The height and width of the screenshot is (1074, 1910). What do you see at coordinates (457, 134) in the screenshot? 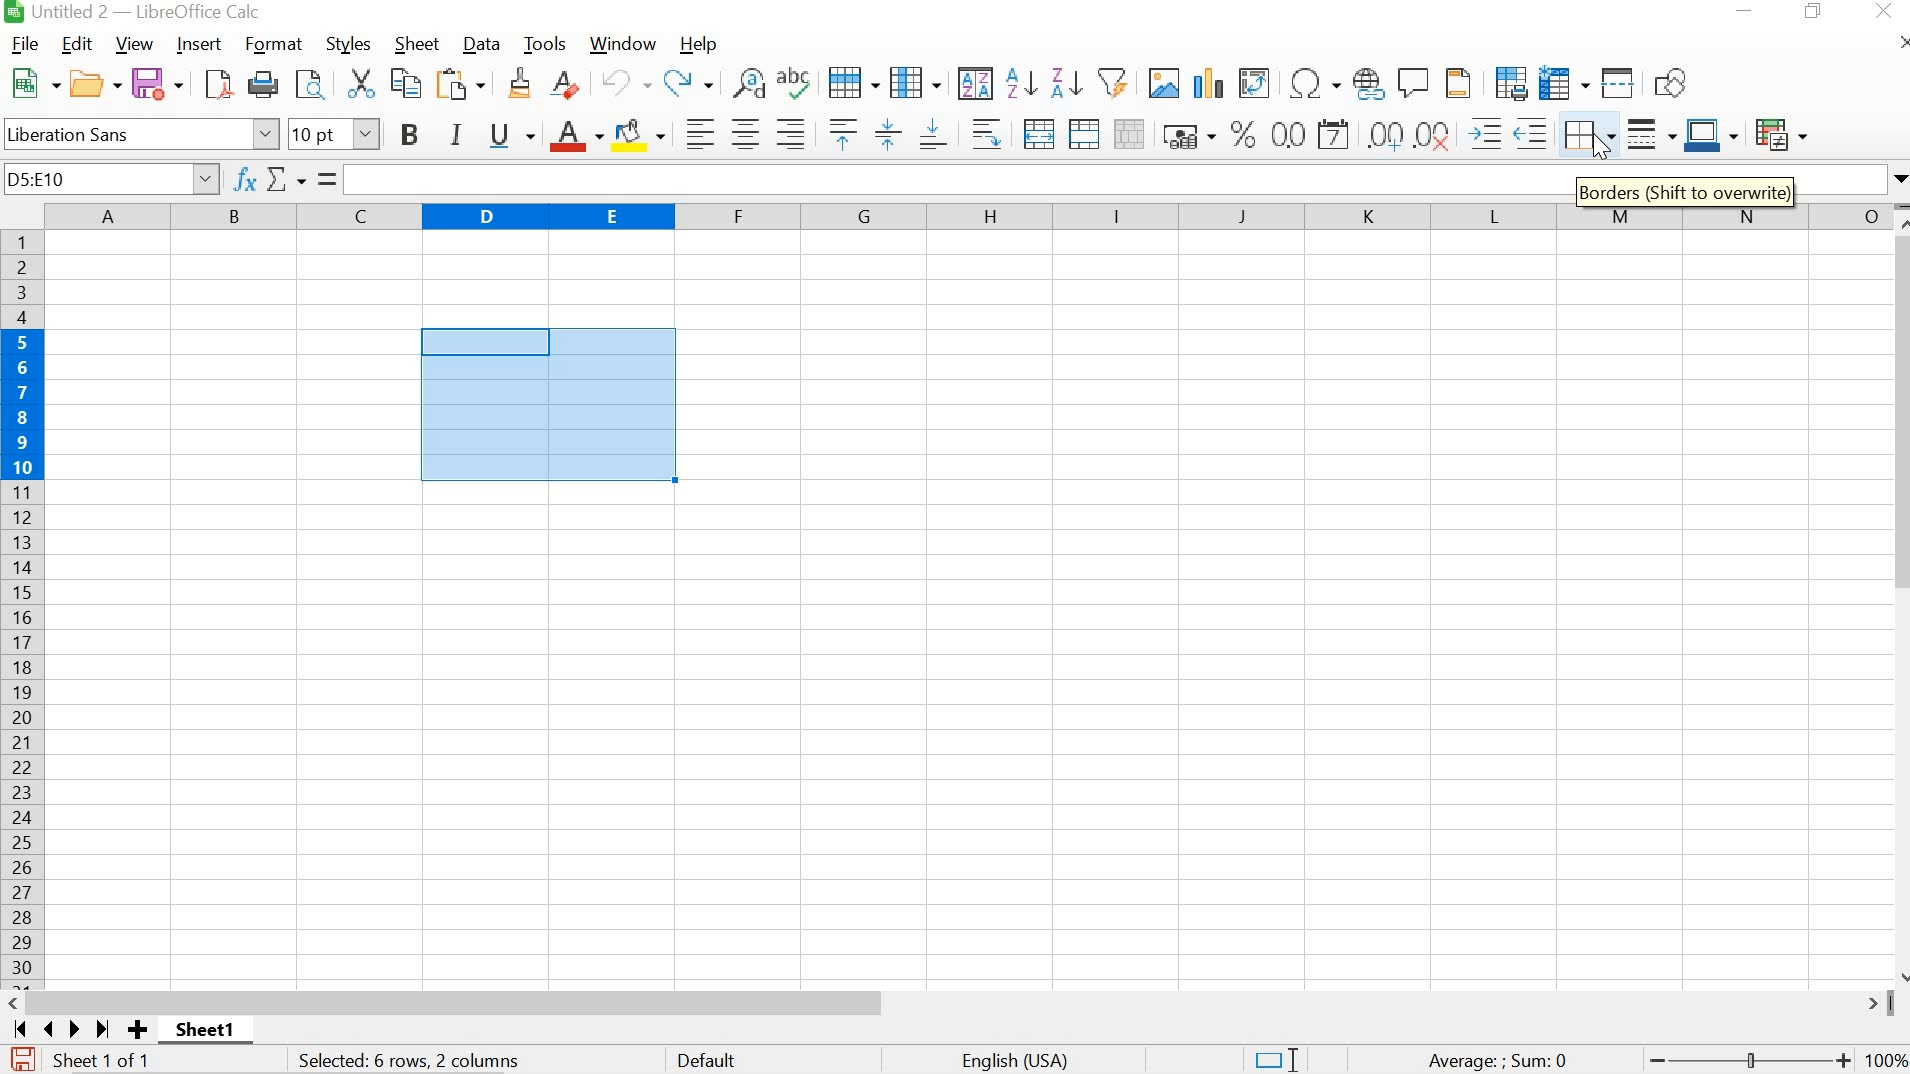
I see `ITALIC` at bounding box center [457, 134].